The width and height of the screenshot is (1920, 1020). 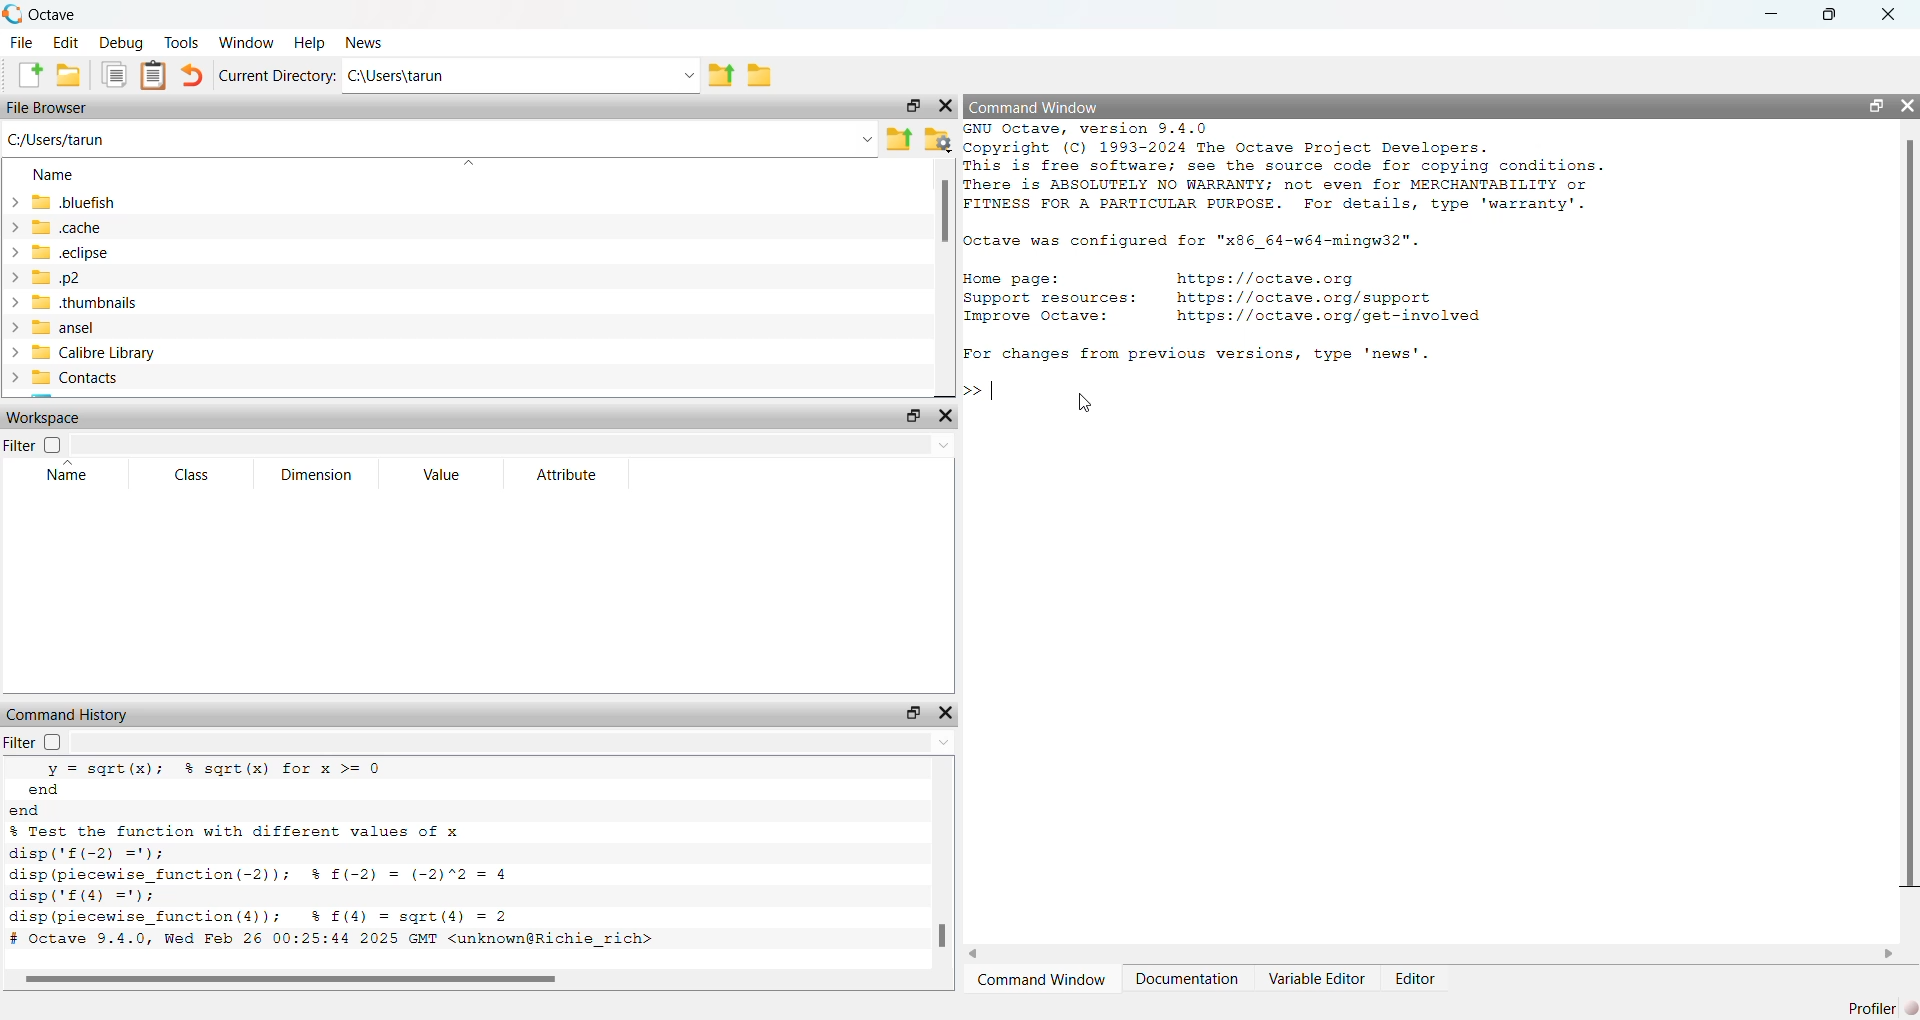 What do you see at coordinates (1906, 100) in the screenshot?
I see `Close` at bounding box center [1906, 100].